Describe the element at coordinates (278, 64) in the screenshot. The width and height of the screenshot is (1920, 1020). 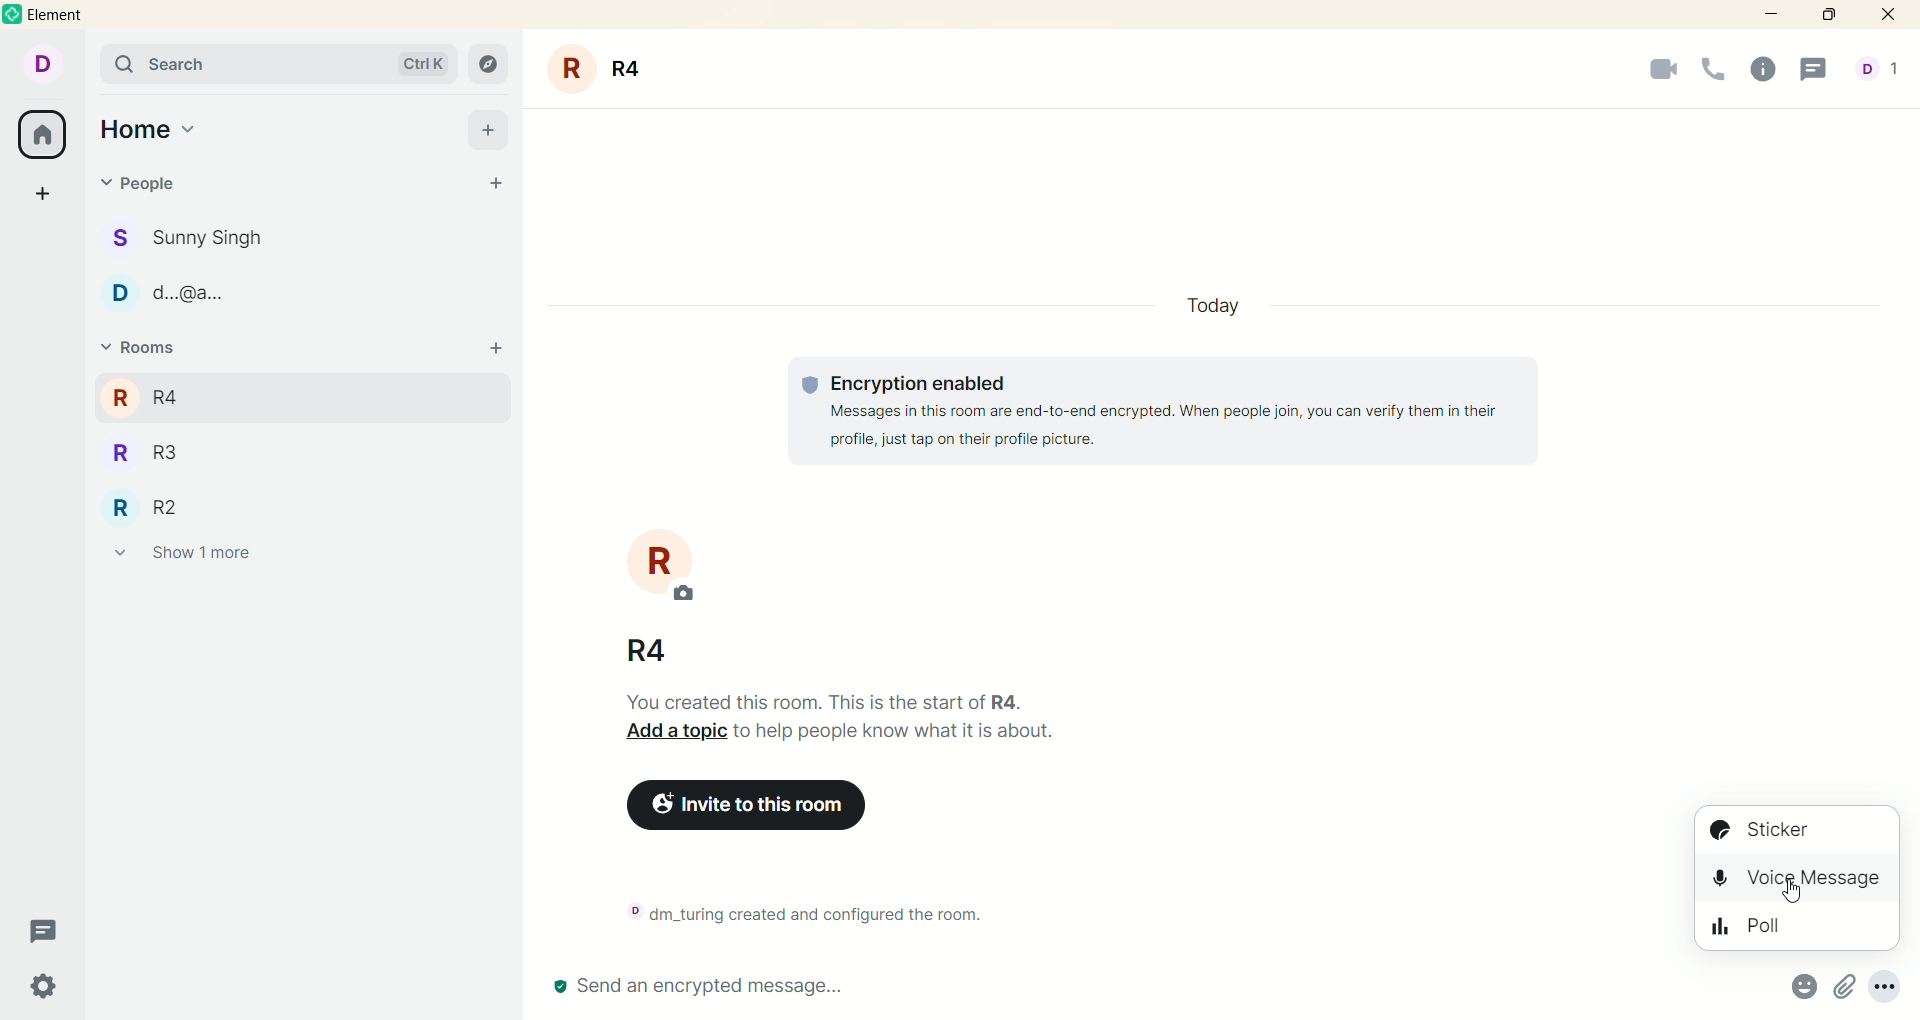
I see `search` at that location.